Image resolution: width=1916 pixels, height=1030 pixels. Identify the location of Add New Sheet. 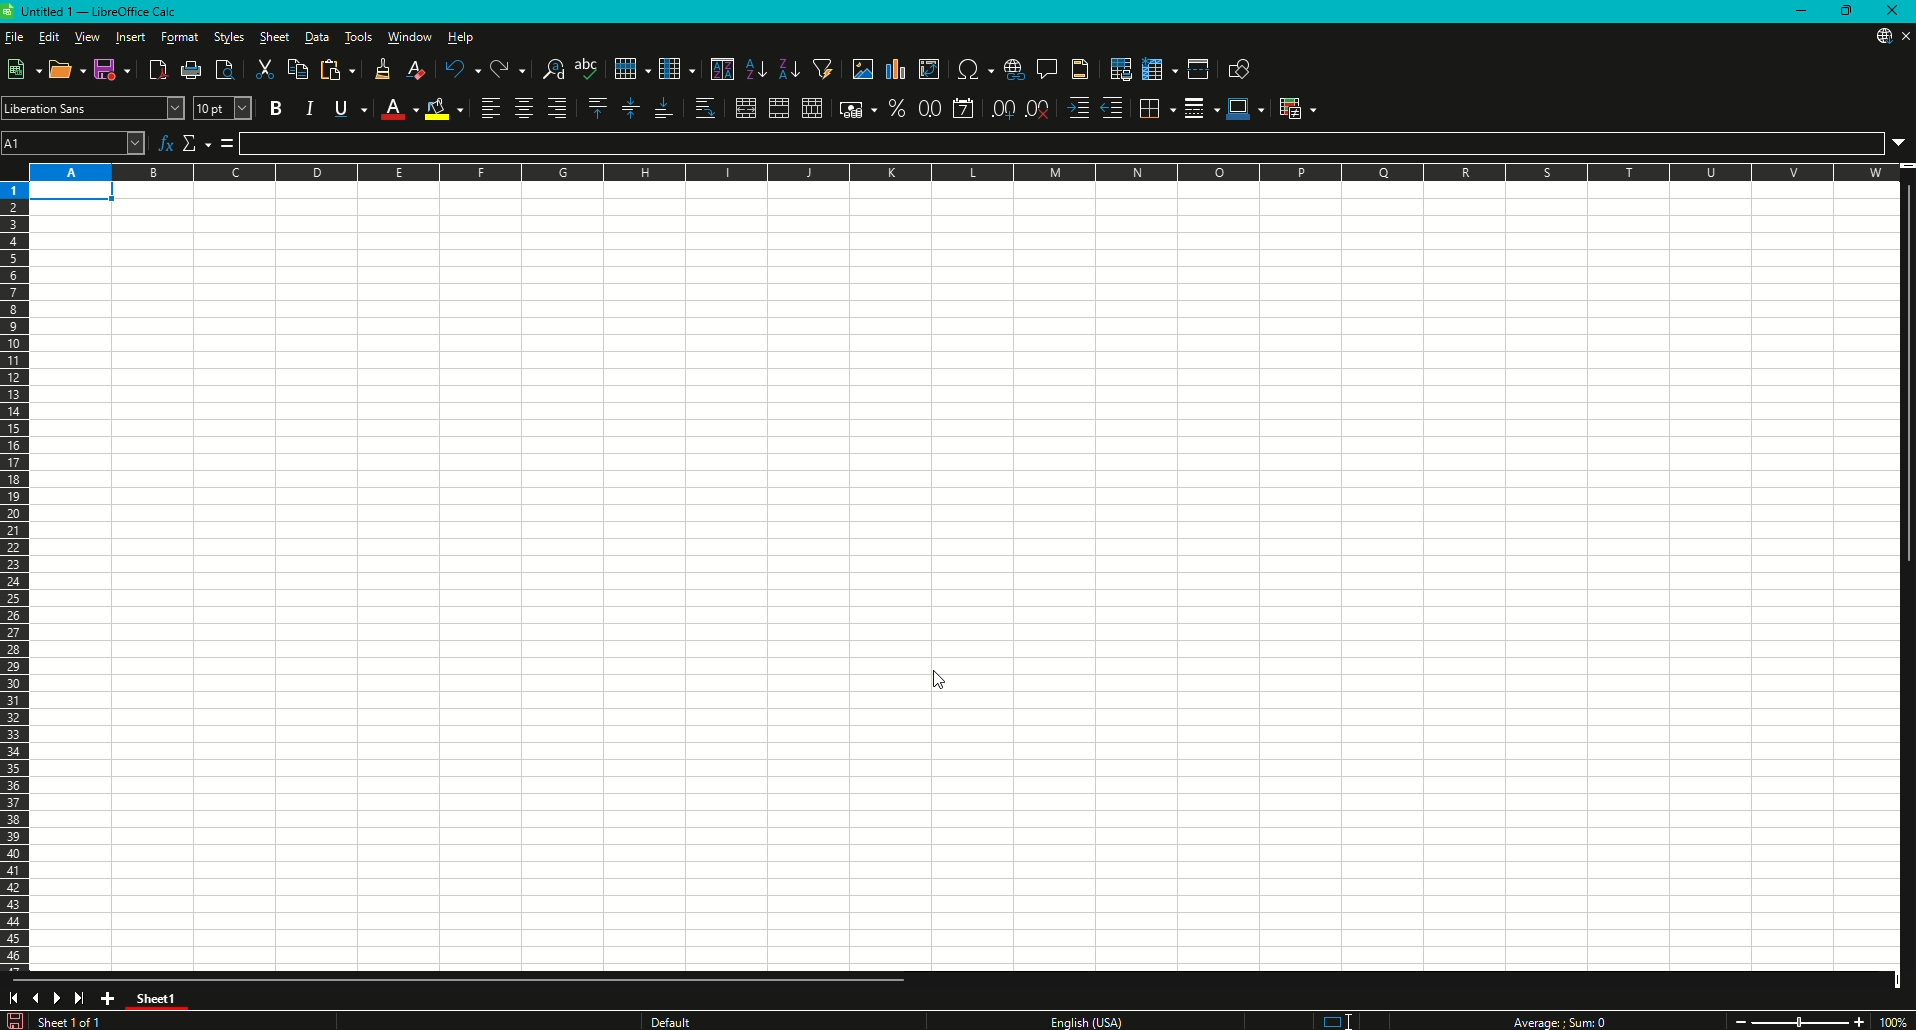
(108, 998).